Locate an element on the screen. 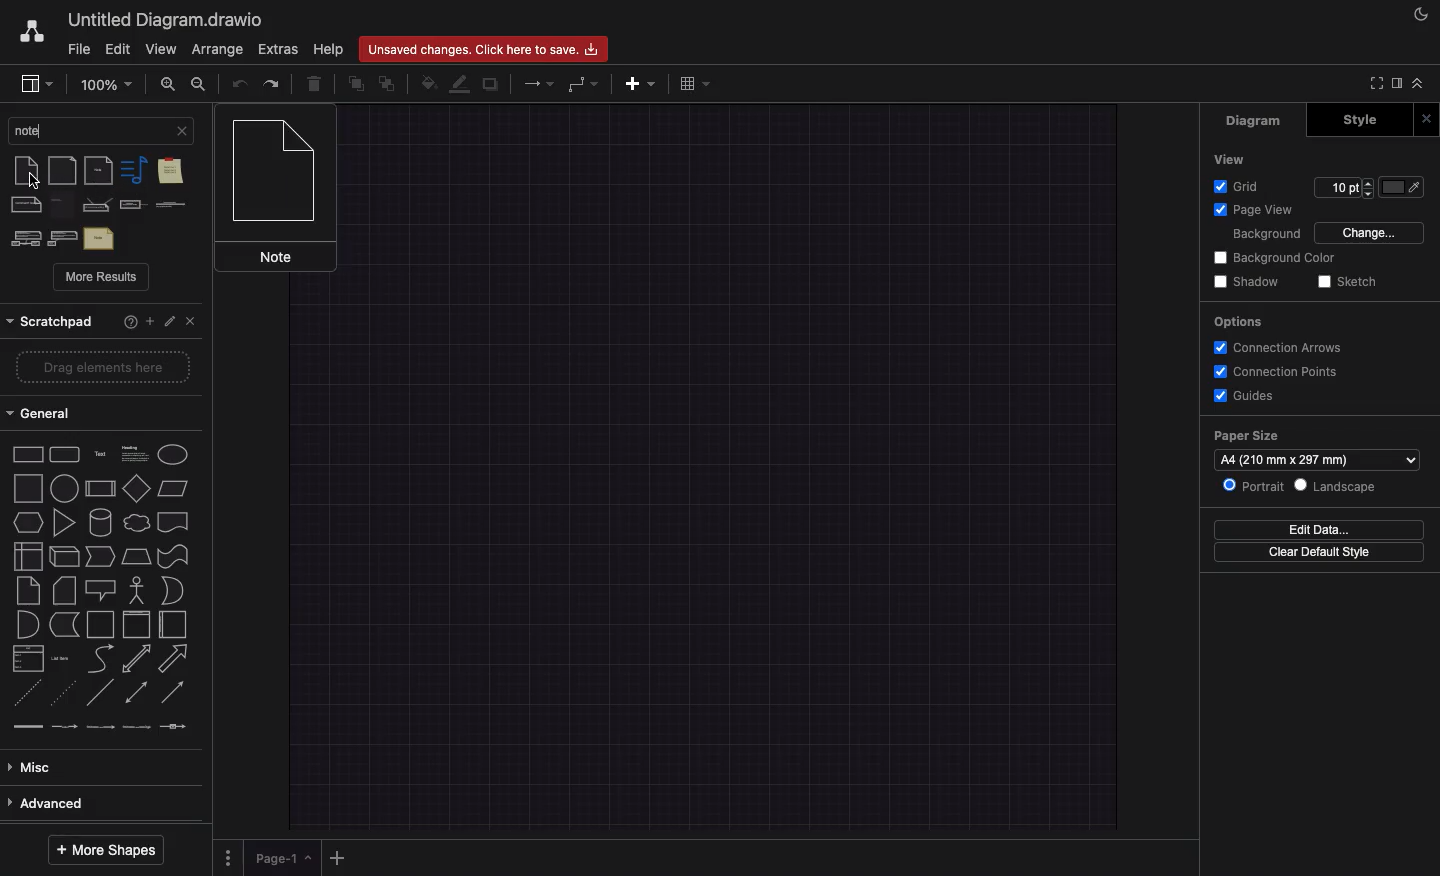 The image size is (1440, 876). trapezoid is located at coordinates (138, 558).